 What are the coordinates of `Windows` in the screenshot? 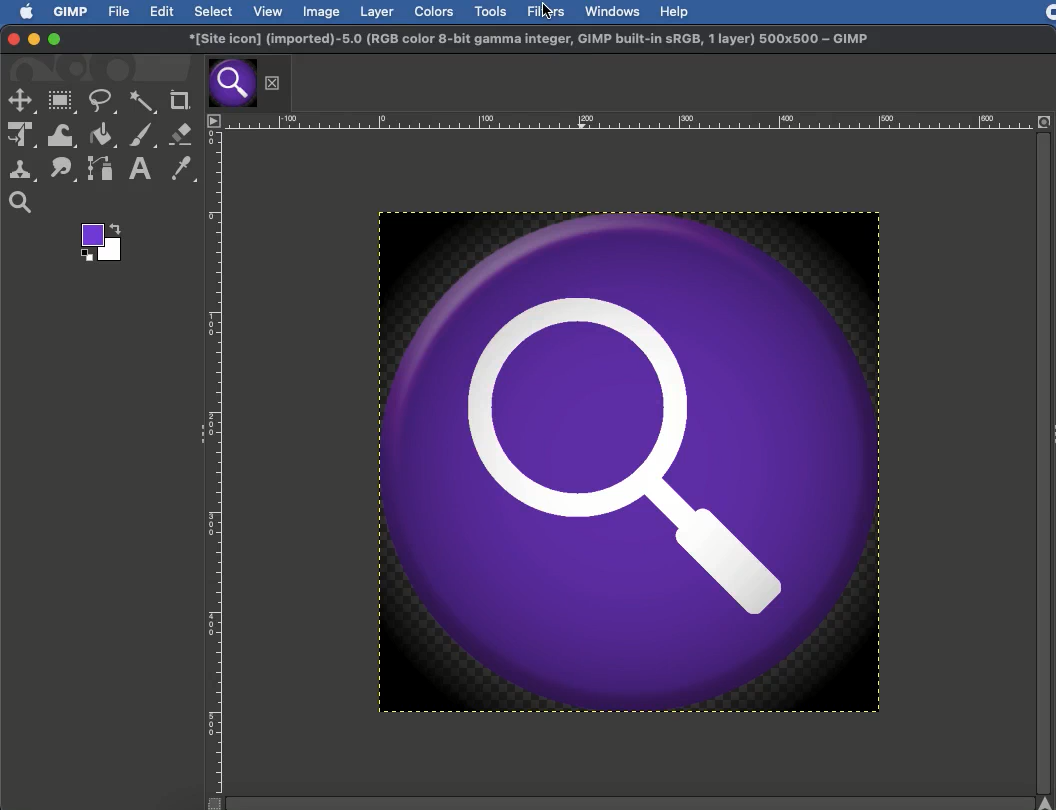 It's located at (612, 10).